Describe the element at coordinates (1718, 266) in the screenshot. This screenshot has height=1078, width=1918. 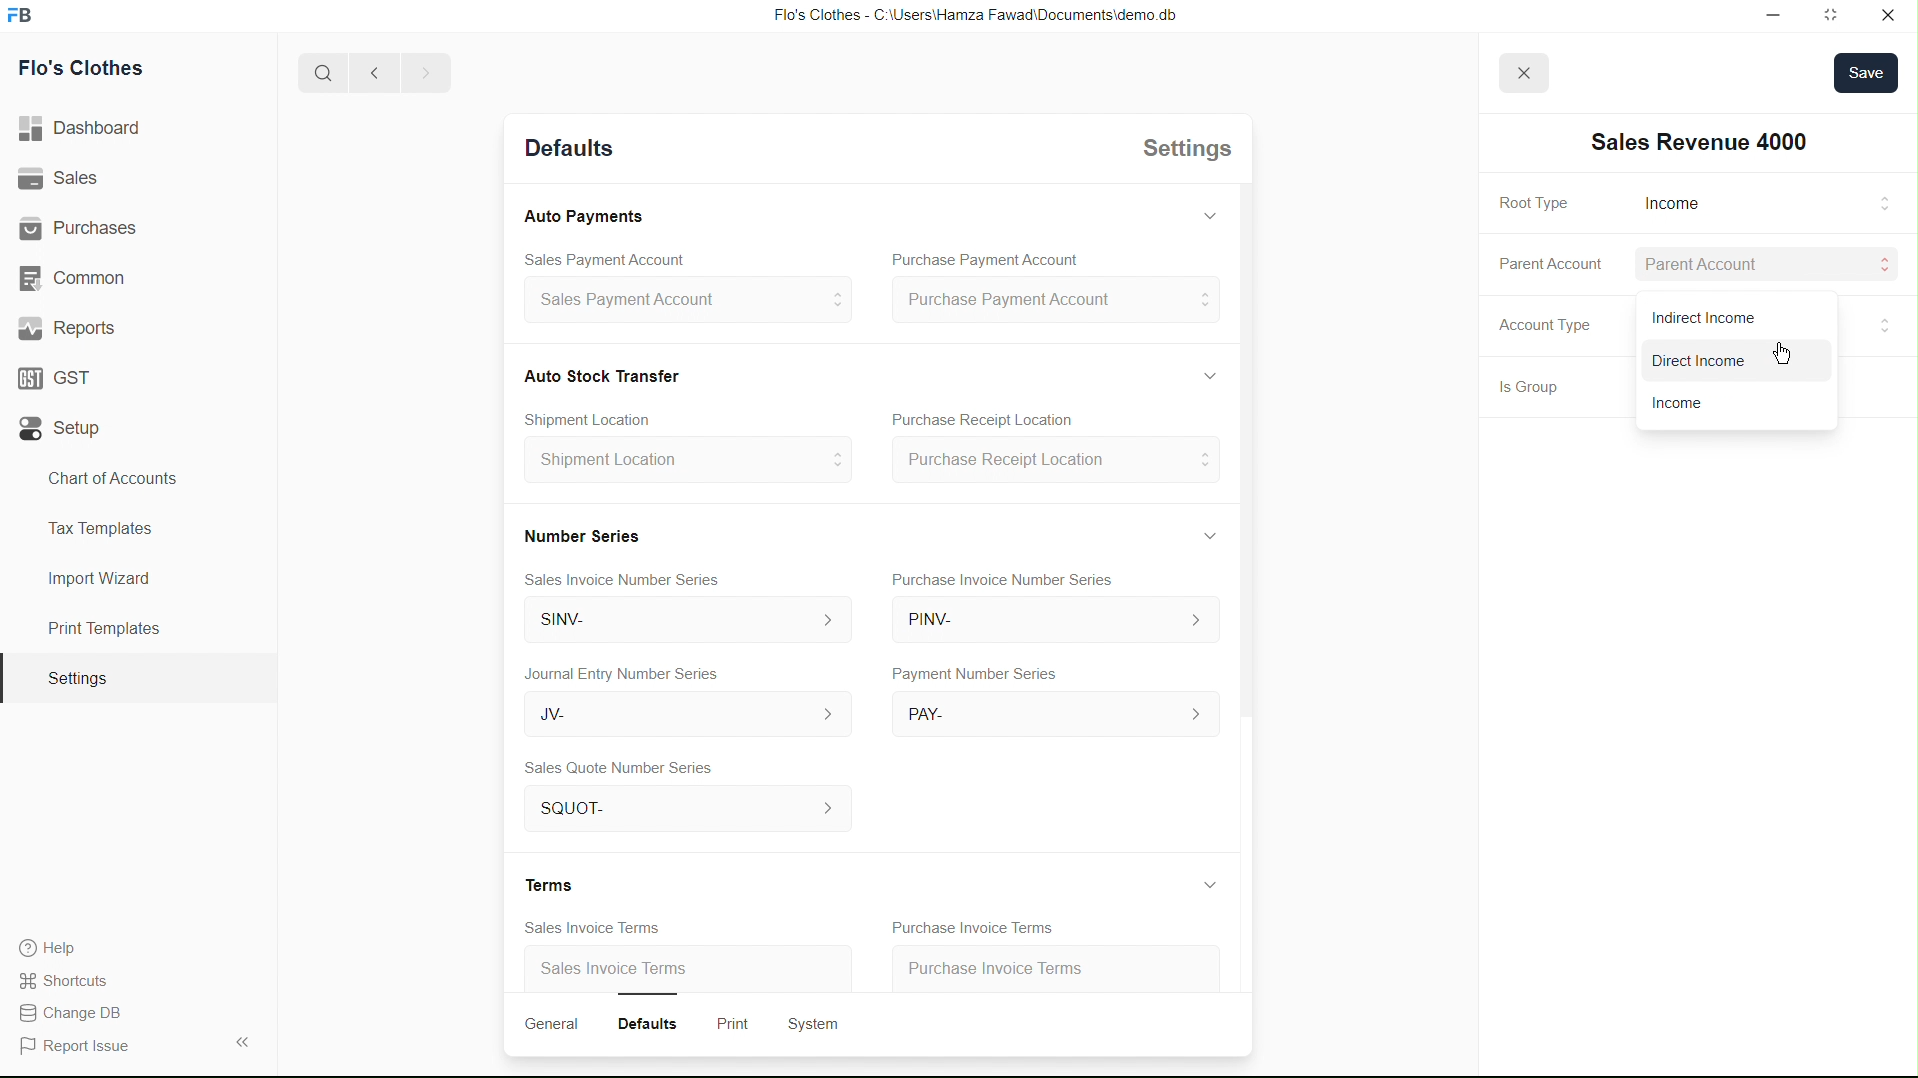
I see `Parent Account` at that location.